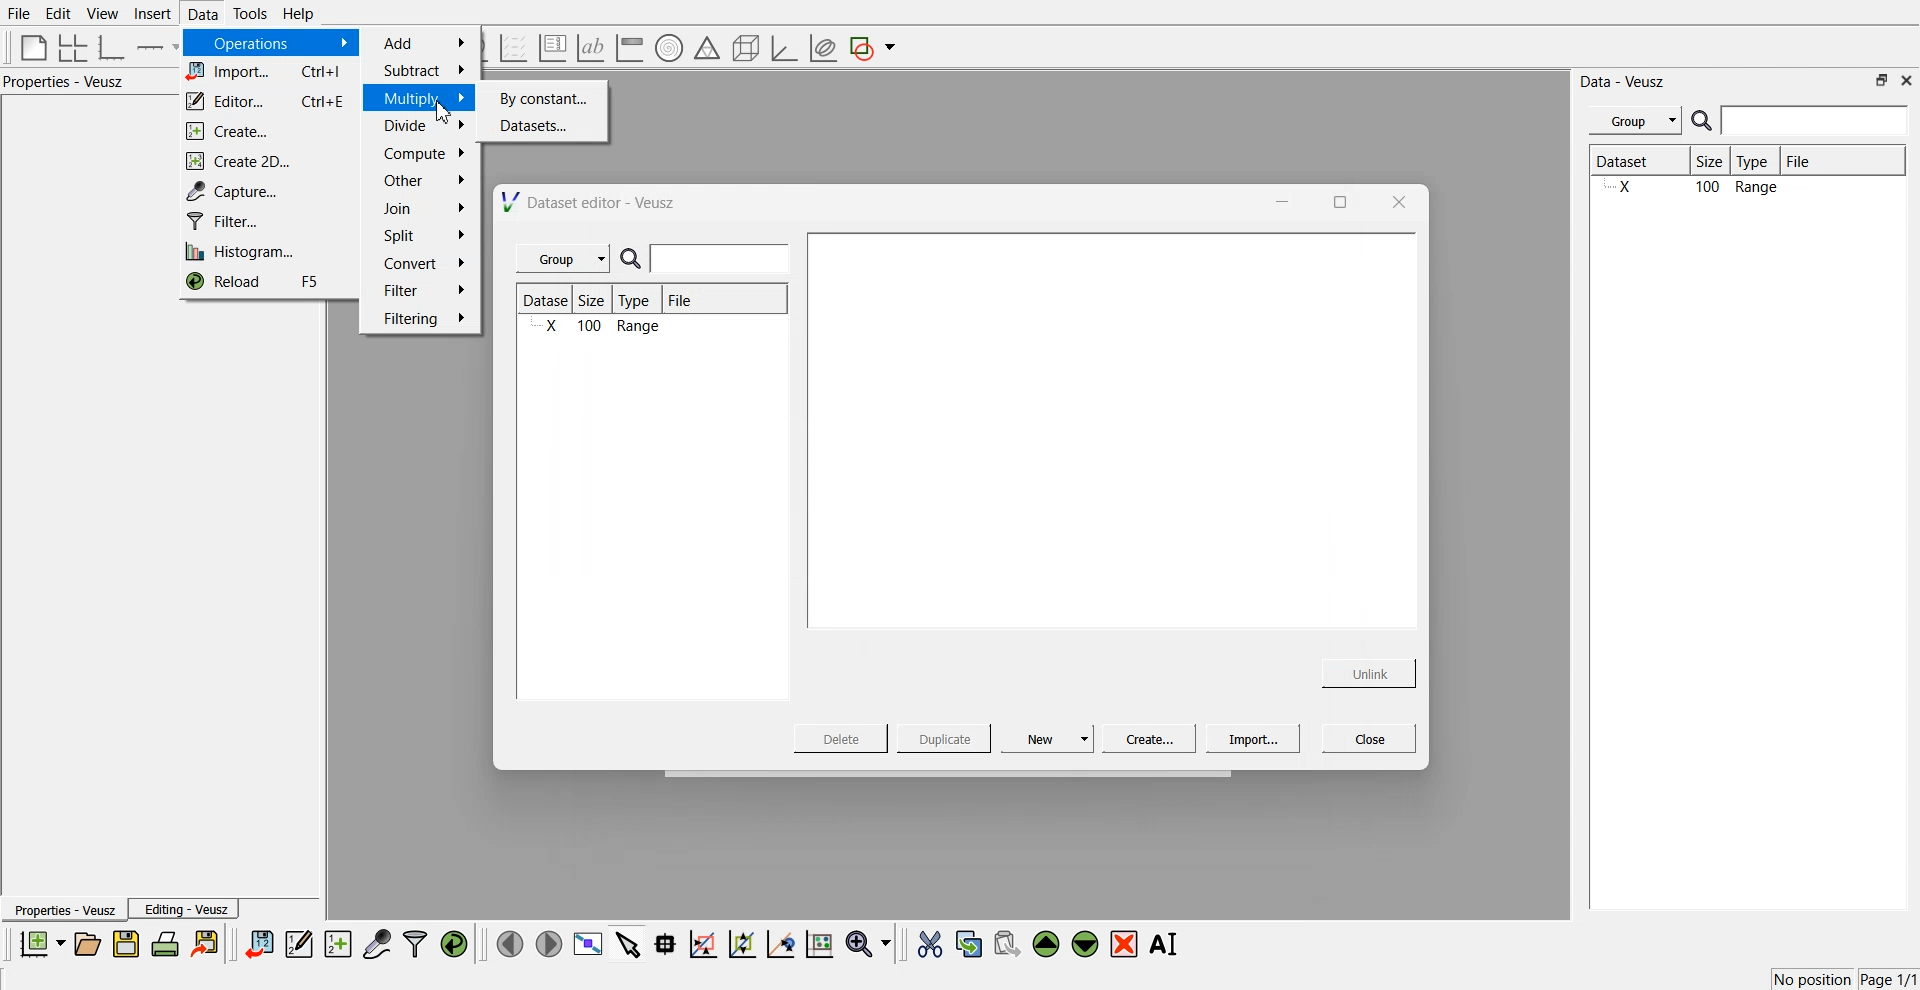 This screenshot has width=1920, height=990. Describe the element at coordinates (780, 943) in the screenshot. I see `recenter the graph axes` at that location.